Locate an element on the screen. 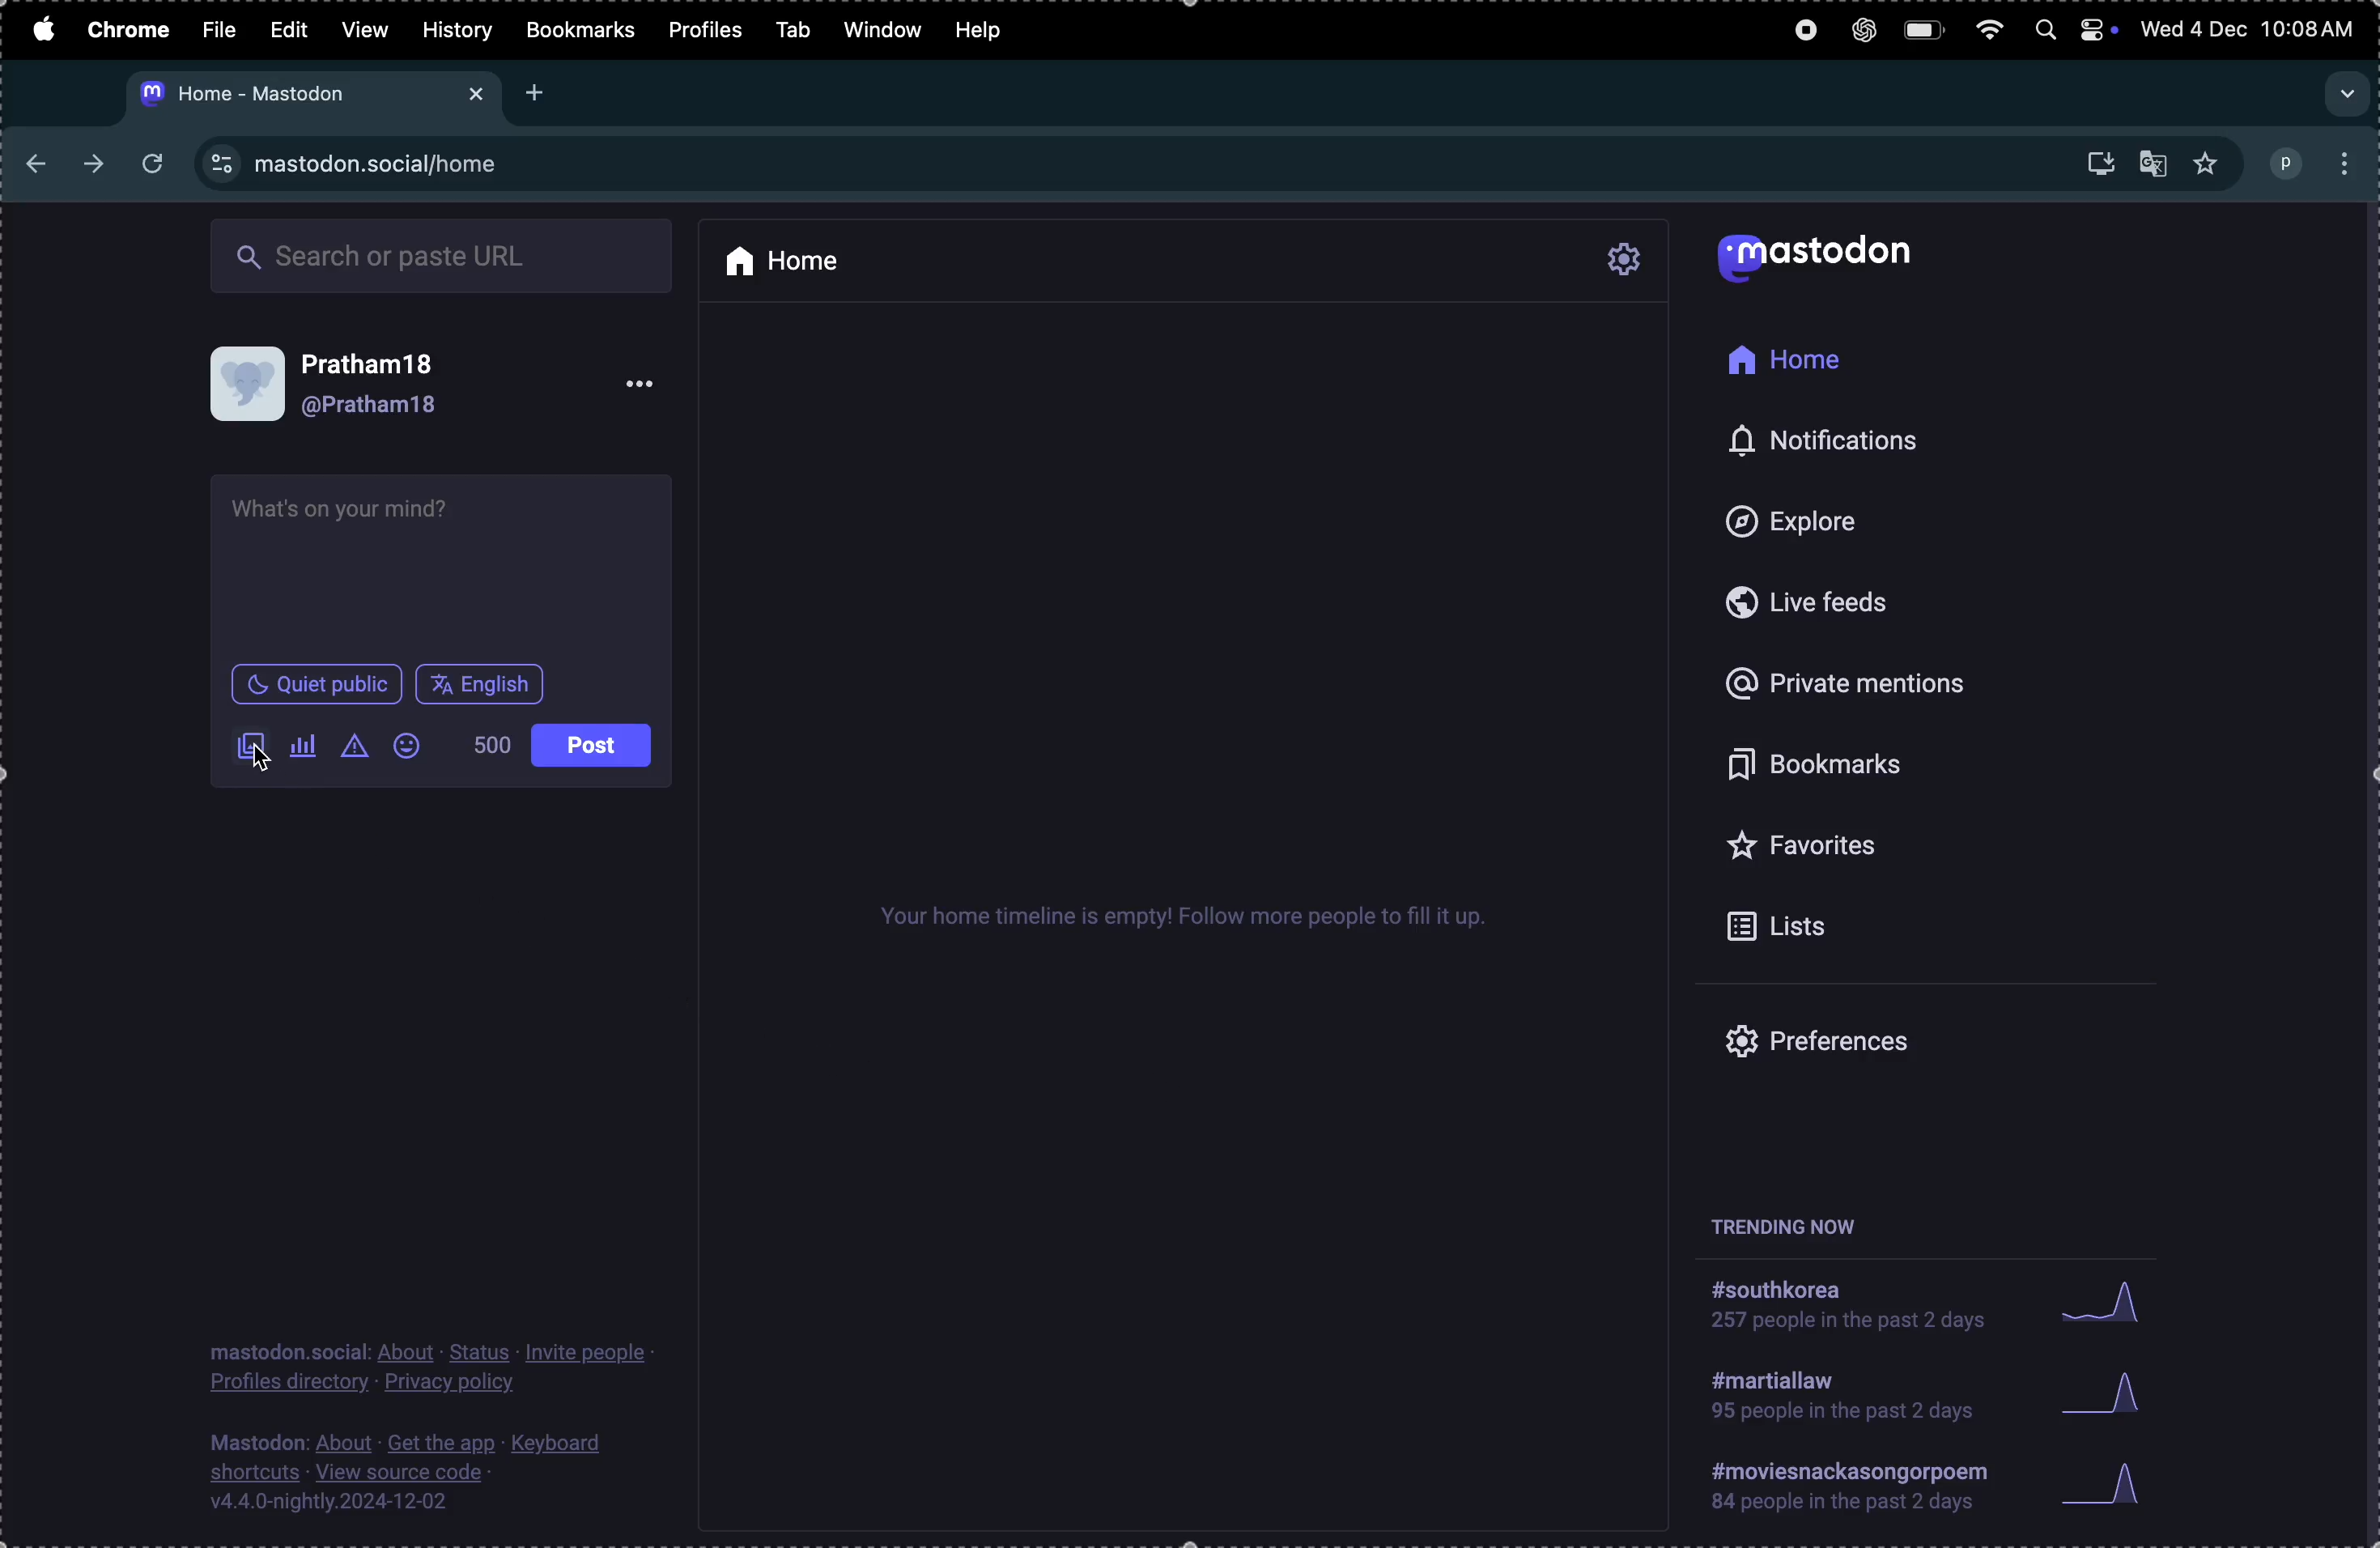  Private mentions is located at coordinates (1863, 682).